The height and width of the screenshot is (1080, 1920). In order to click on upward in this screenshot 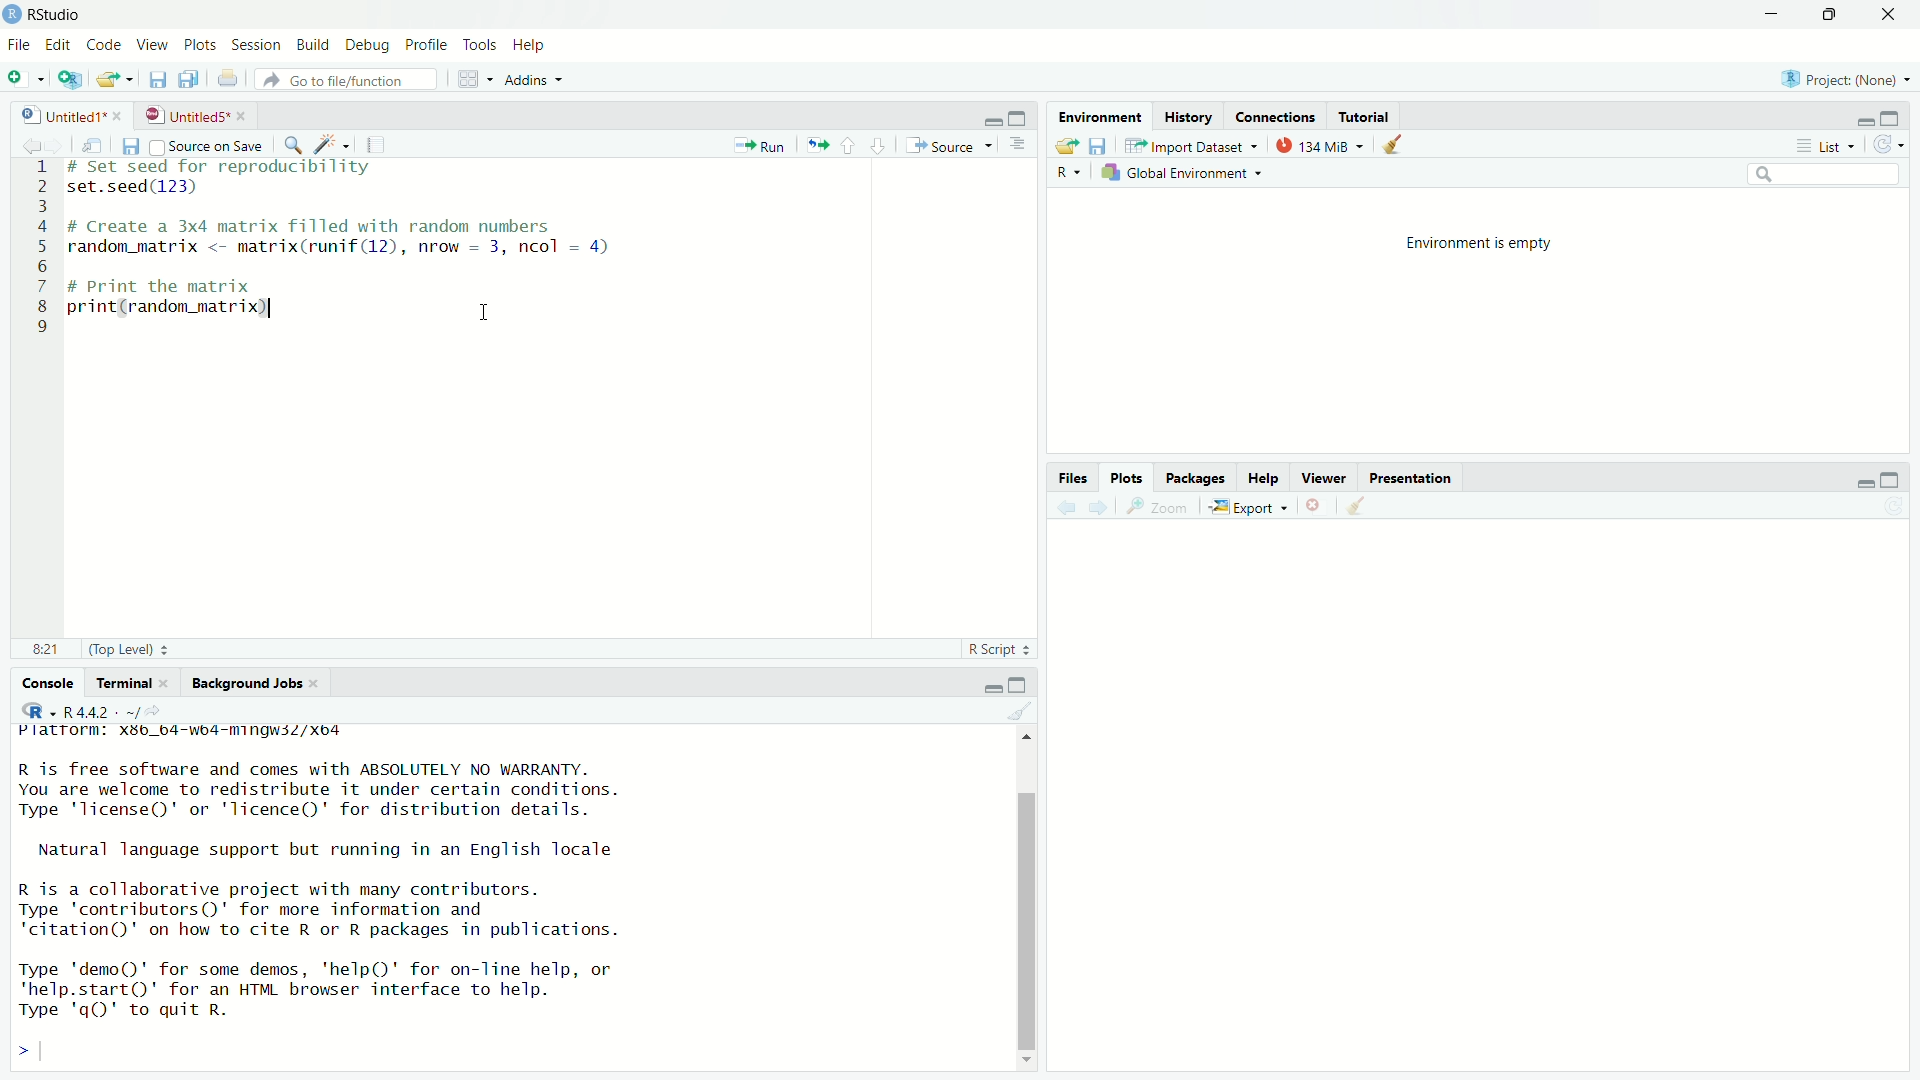, I will do `click(849, 144)`.